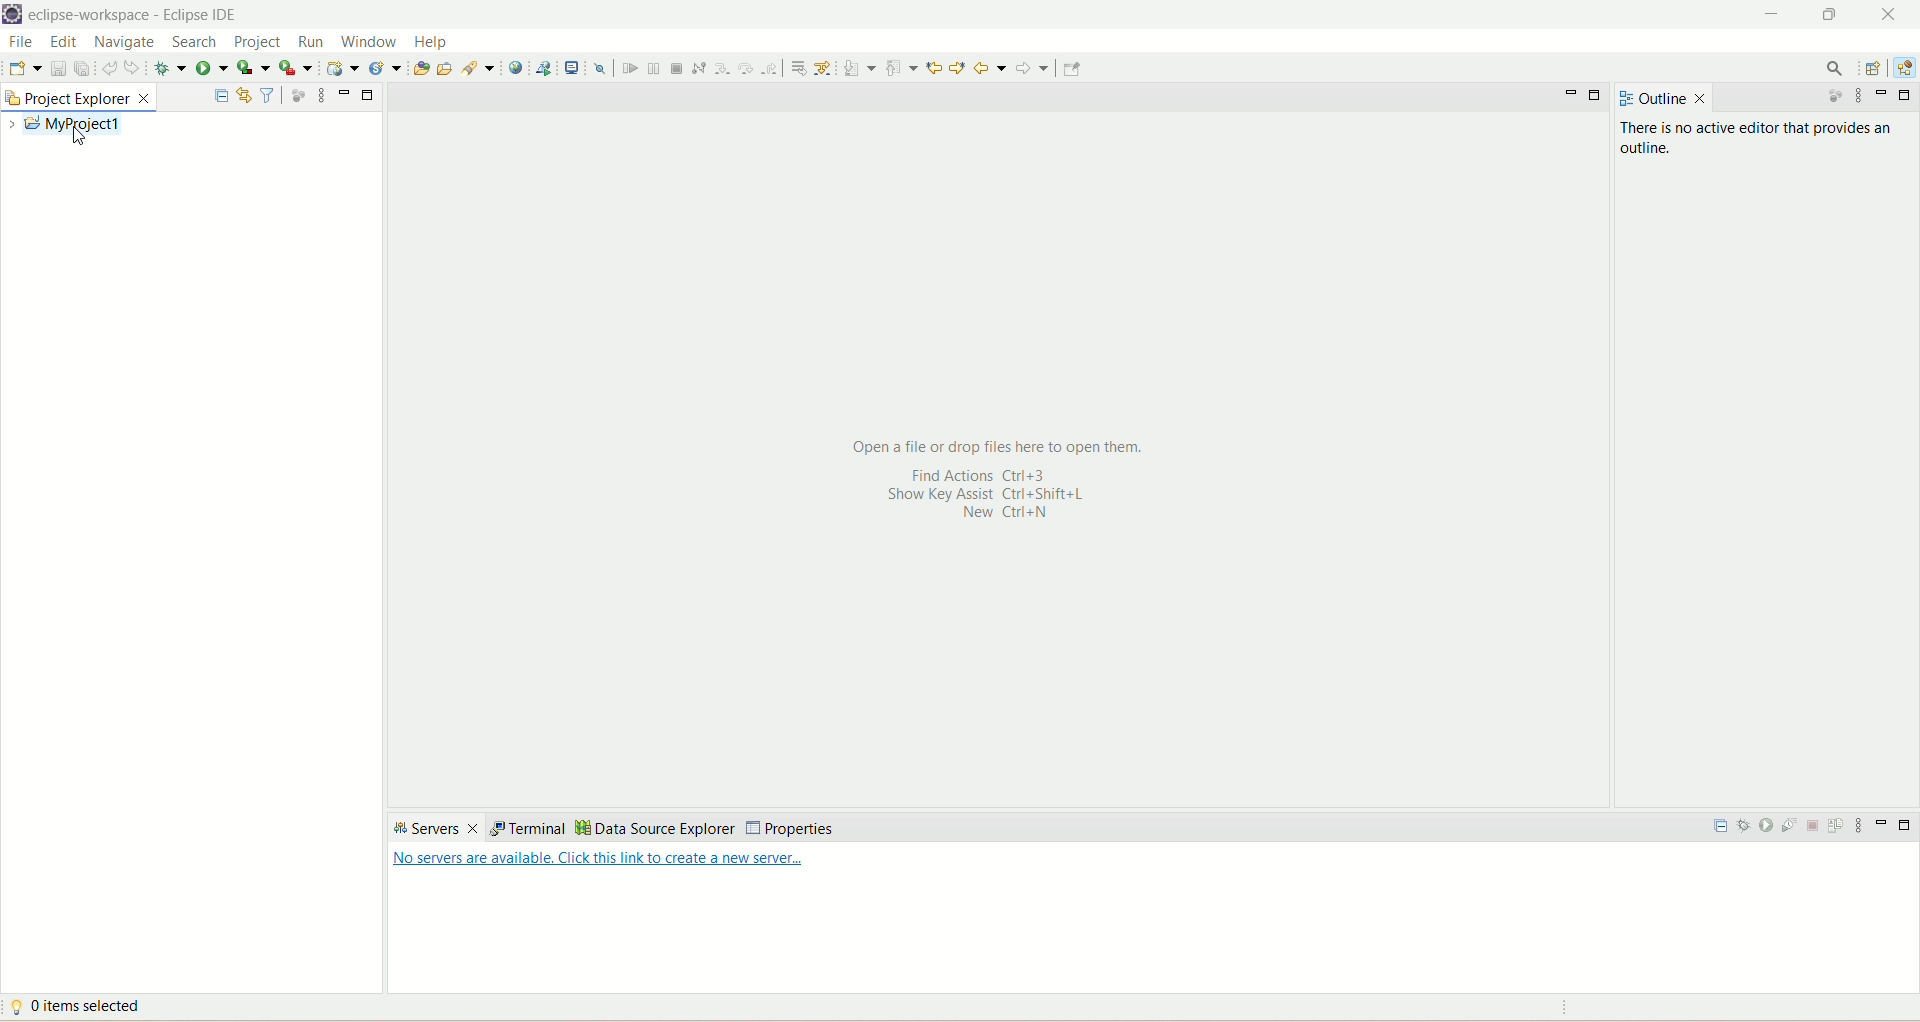 The height and width of the screenshot is (1022, 1920). Describe the element at coordinates (194, 42) in the screenshot. I see `search` at that location.